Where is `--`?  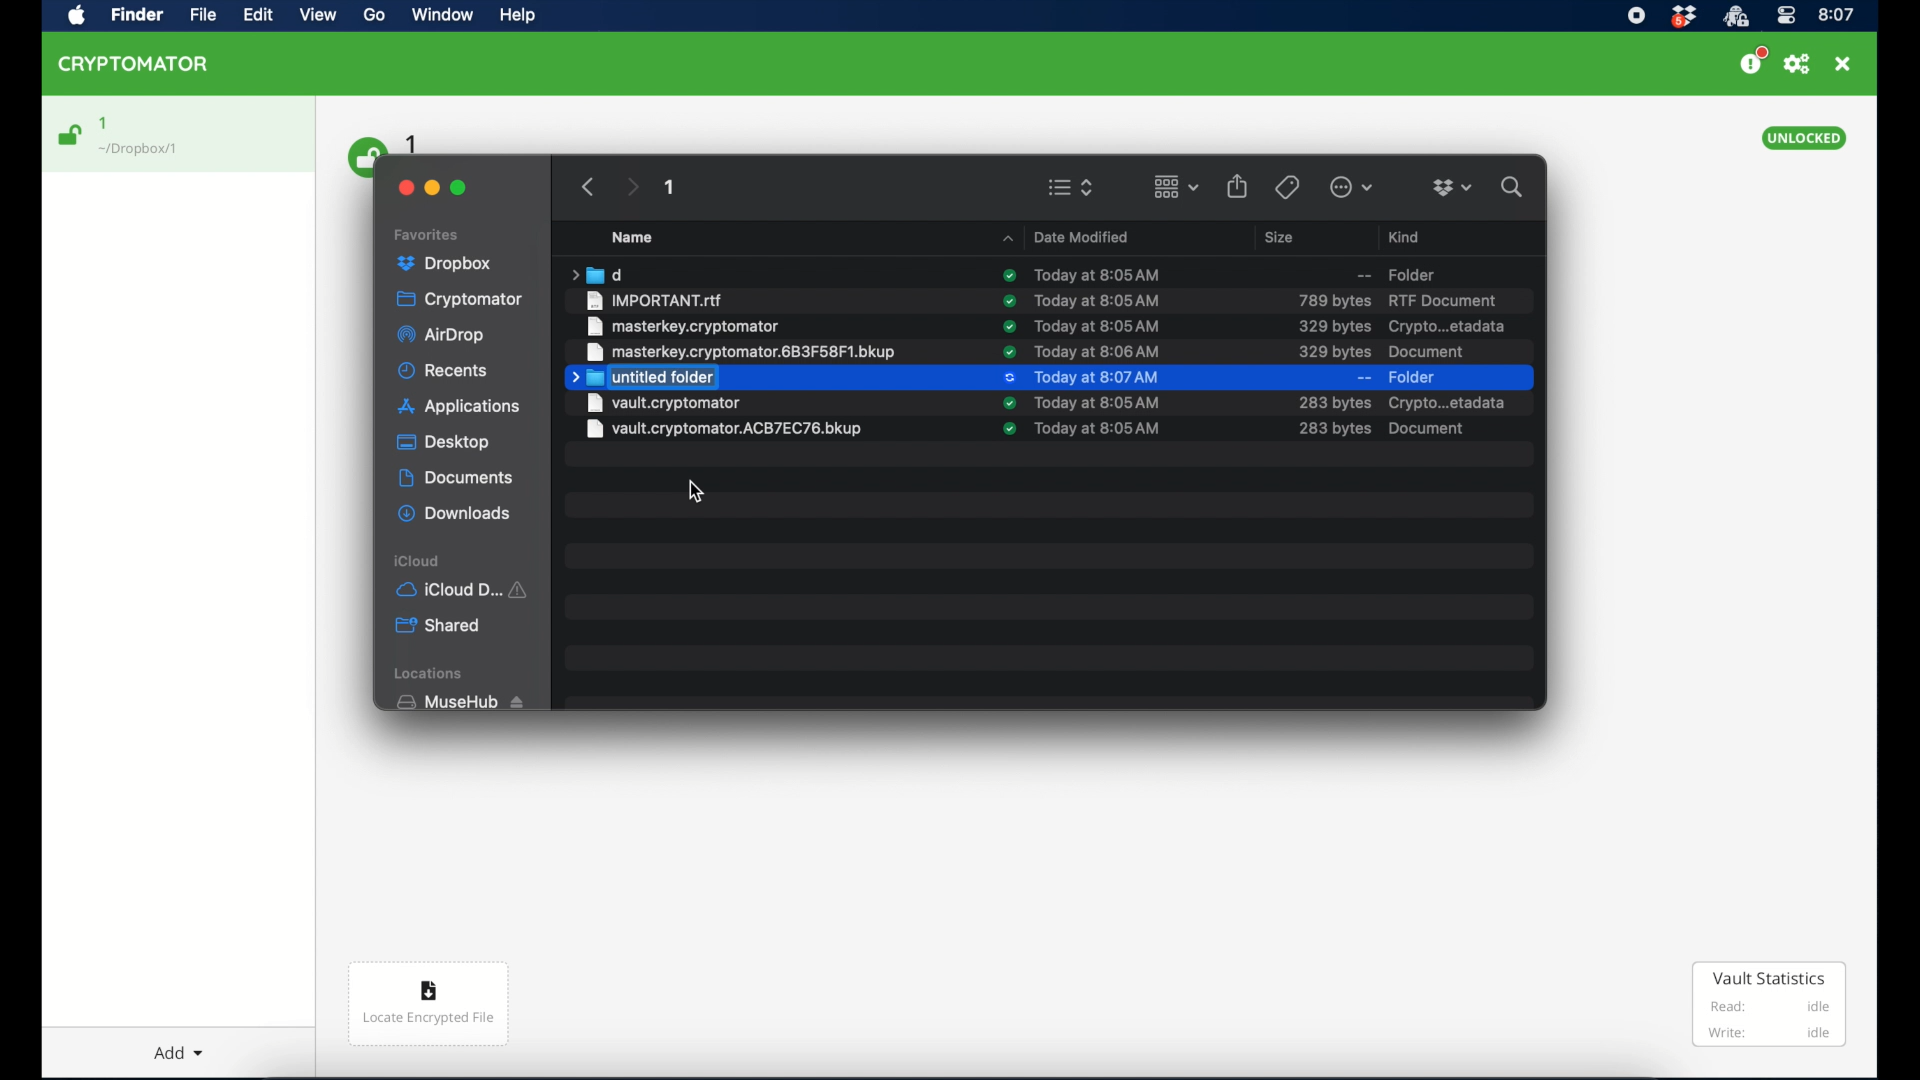 -- is located at coordinates (1363, 378).